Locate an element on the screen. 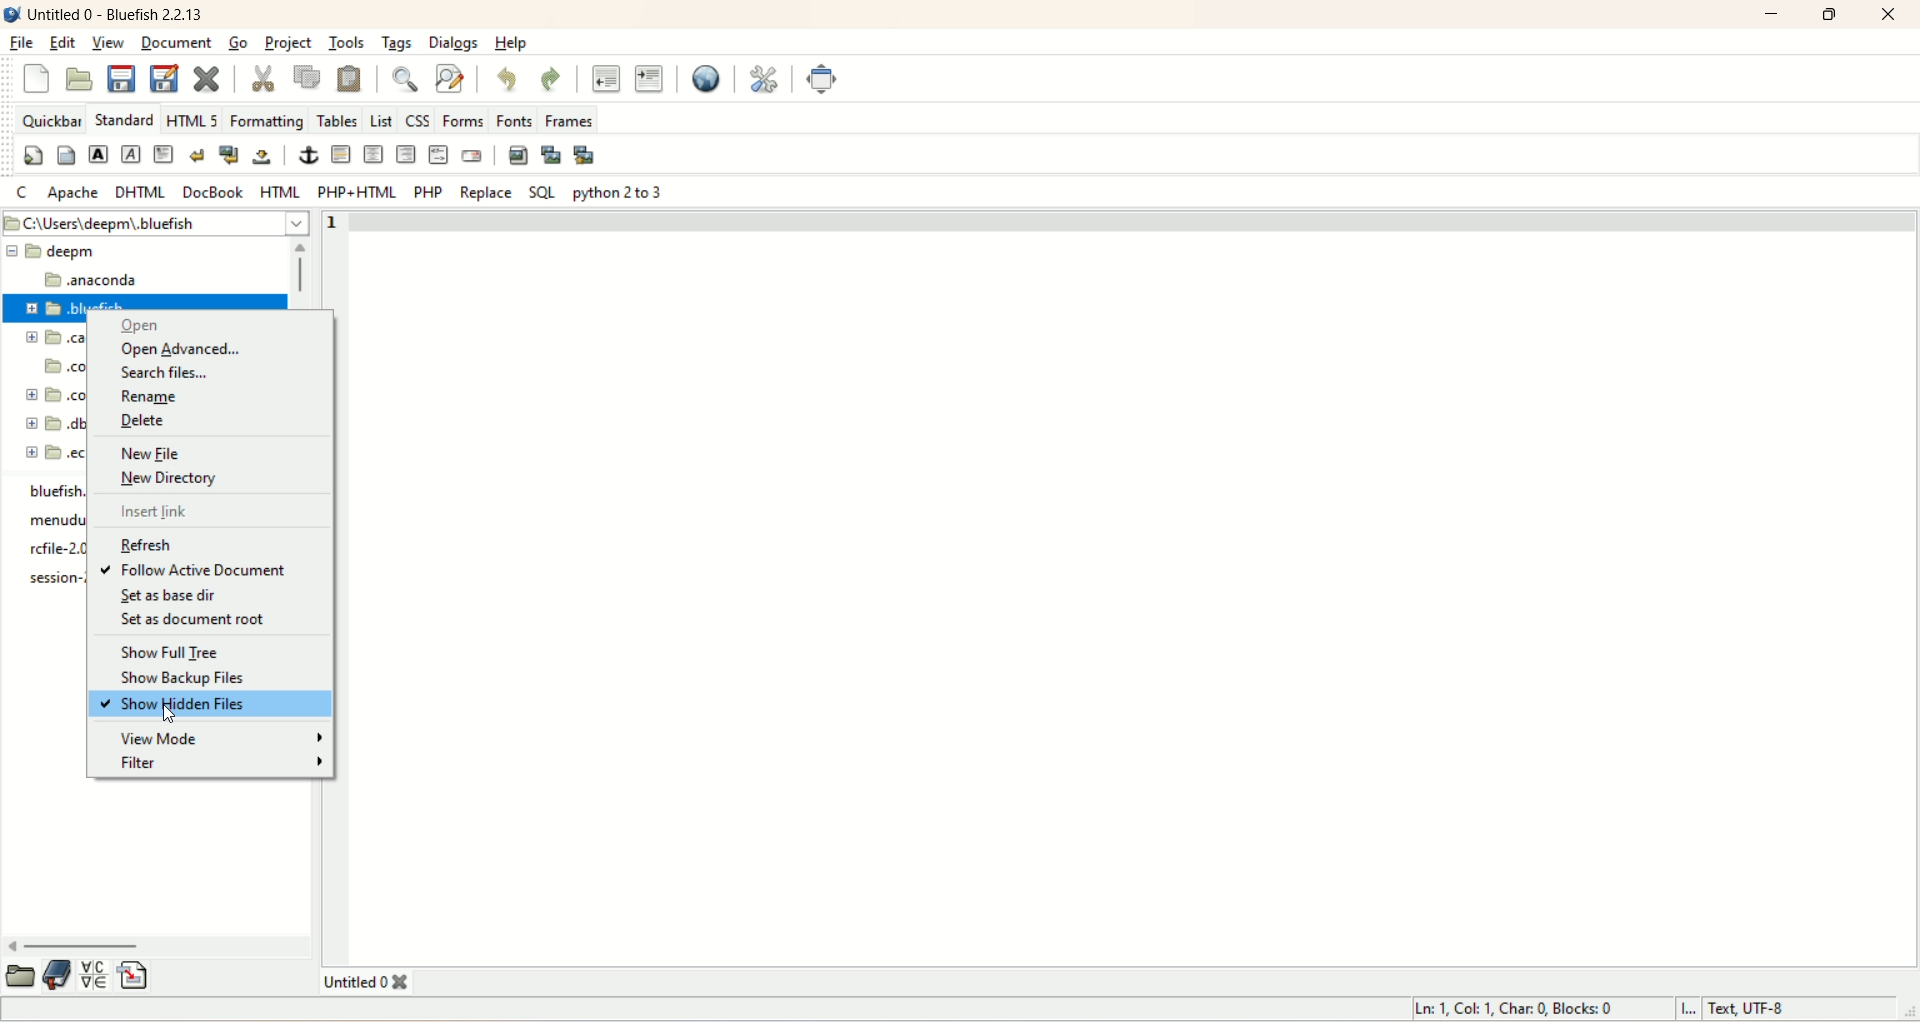  show backup files is located at coordinates (188, 678).